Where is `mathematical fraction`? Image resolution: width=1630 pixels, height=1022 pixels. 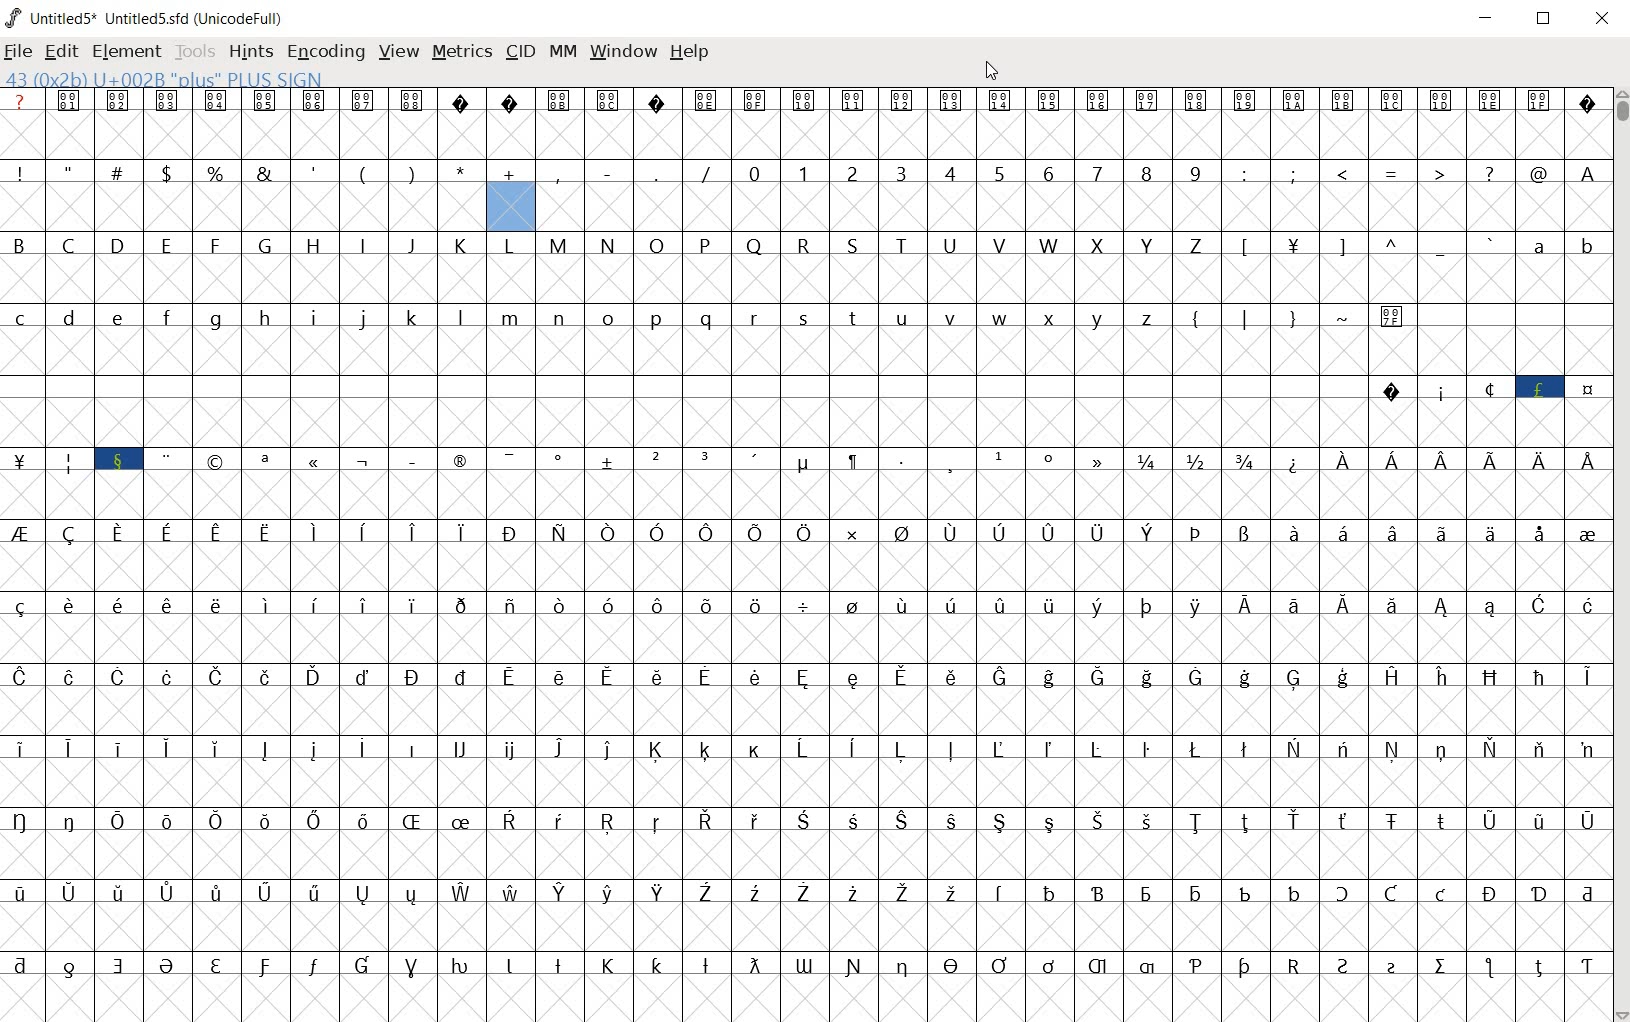
mathematical fraction is located at coordinates (1190, 483).